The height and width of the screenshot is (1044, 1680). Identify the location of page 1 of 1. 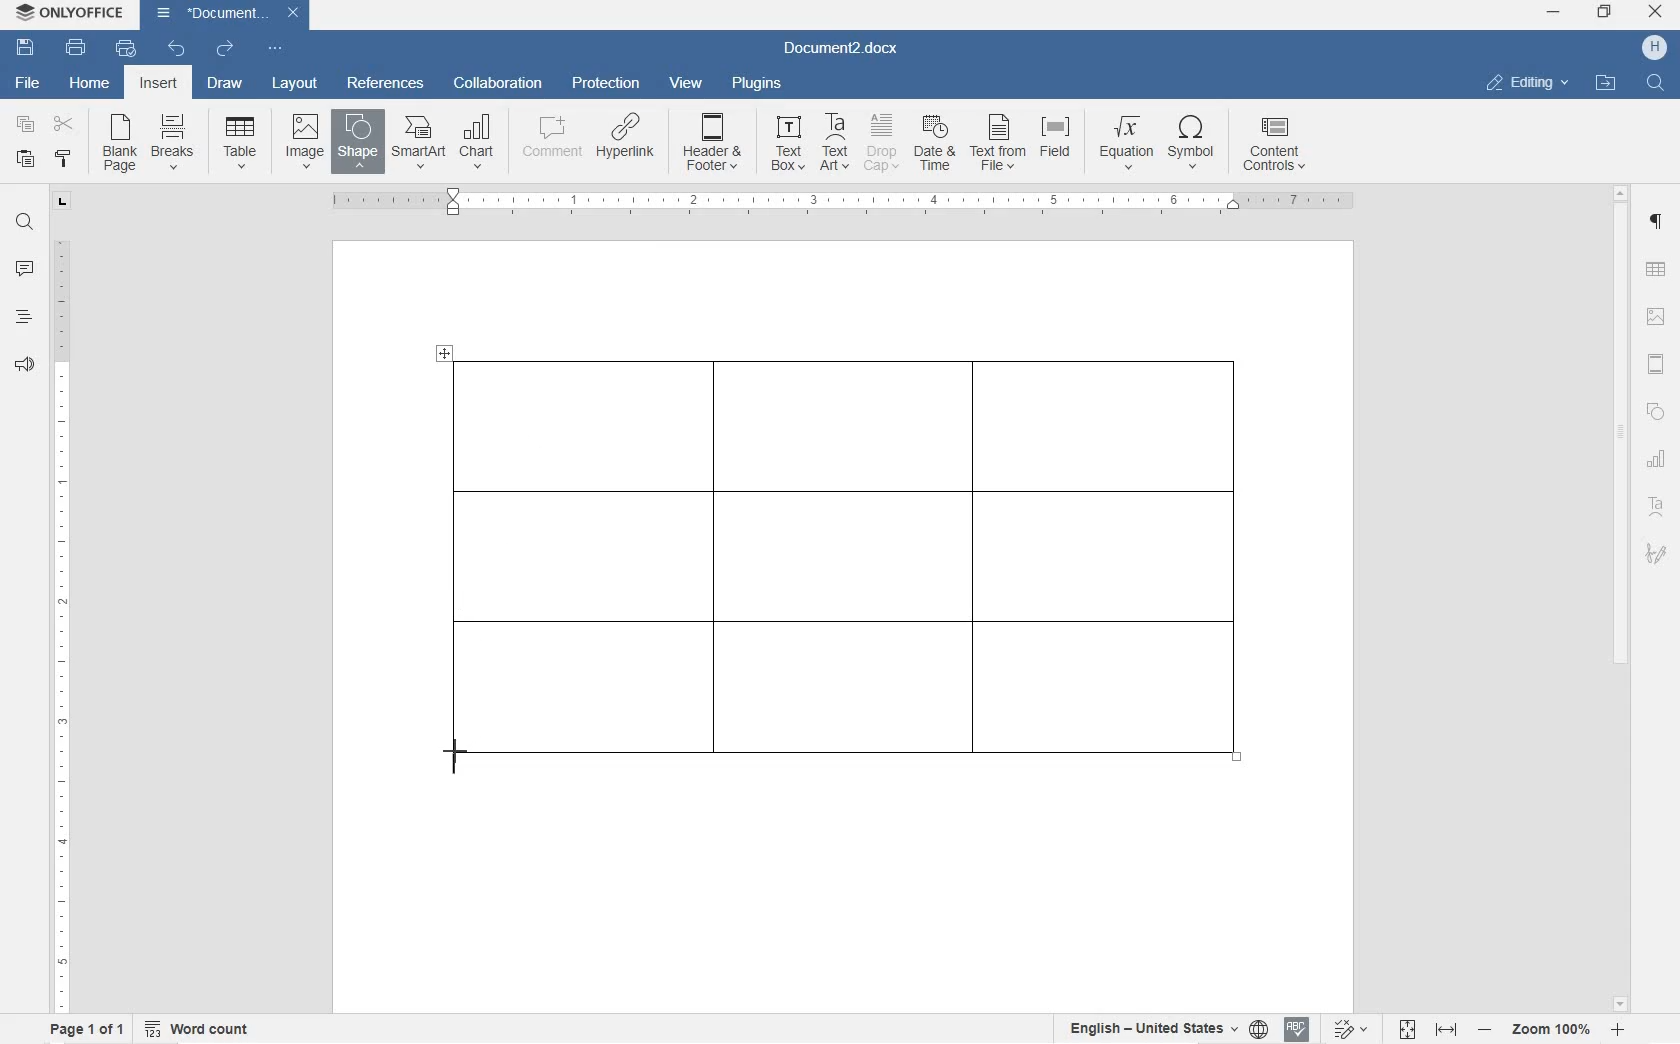
(84, 1029).